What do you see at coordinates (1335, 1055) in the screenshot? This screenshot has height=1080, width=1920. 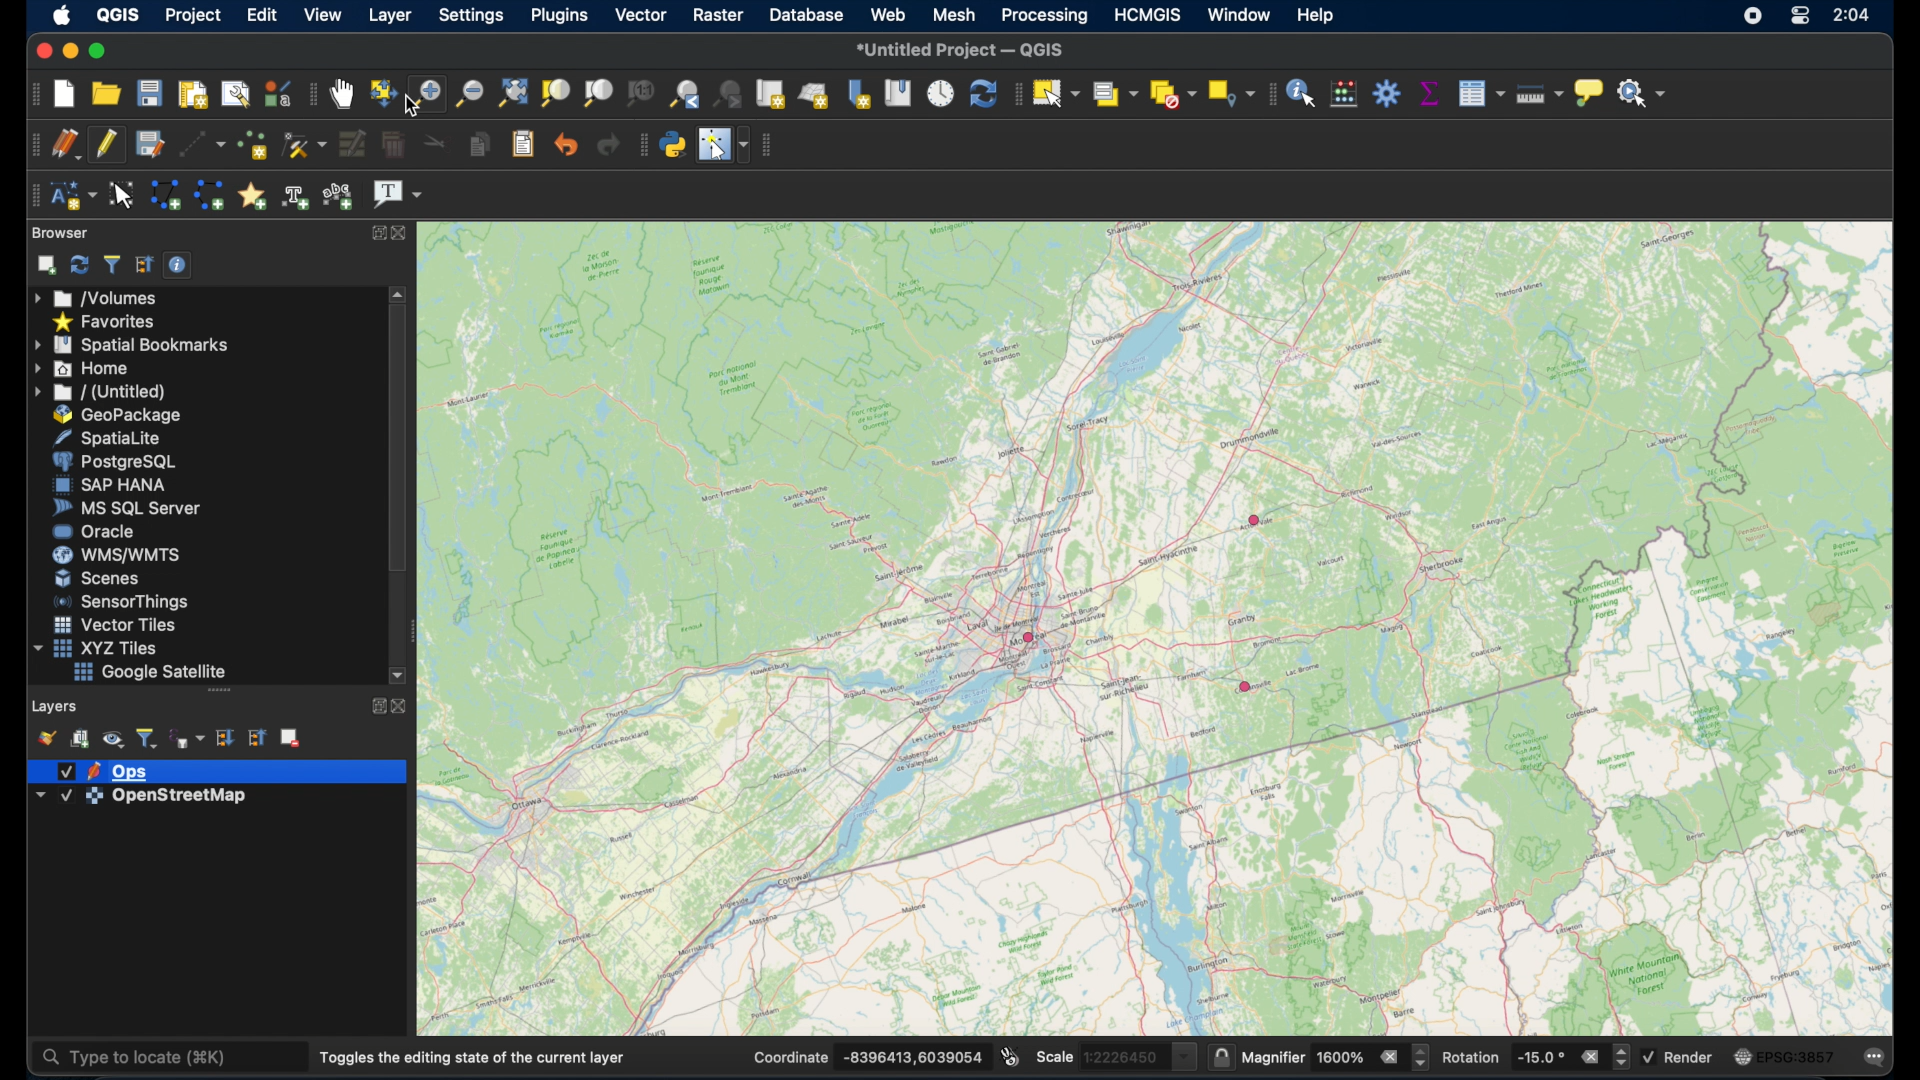 I see `magnifier` at bounding box center [1335, 1055].